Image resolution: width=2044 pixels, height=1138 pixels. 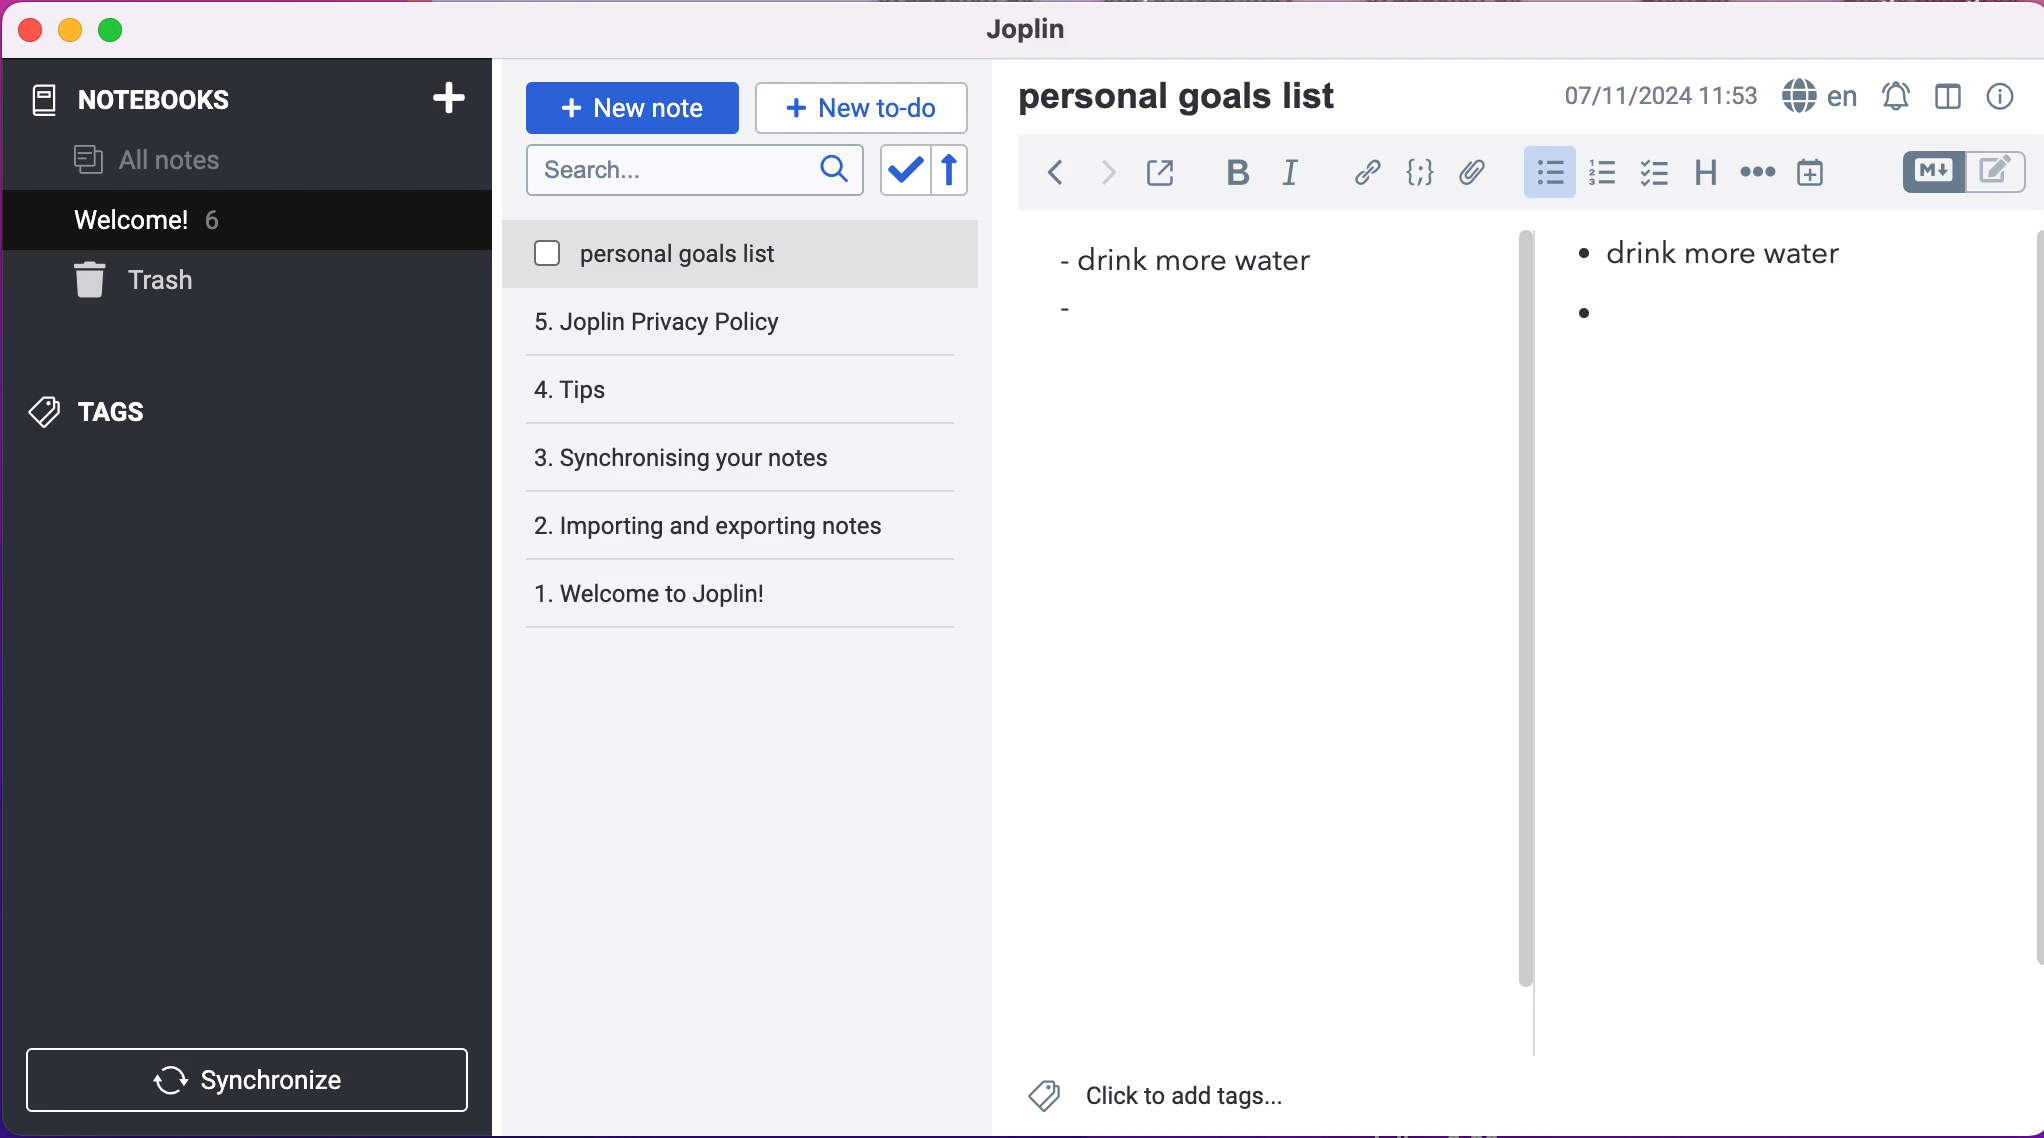 What do you see at coordinates (1654, 180) in the screenshot?
I see `check box` at bounding box center [1654, 180].